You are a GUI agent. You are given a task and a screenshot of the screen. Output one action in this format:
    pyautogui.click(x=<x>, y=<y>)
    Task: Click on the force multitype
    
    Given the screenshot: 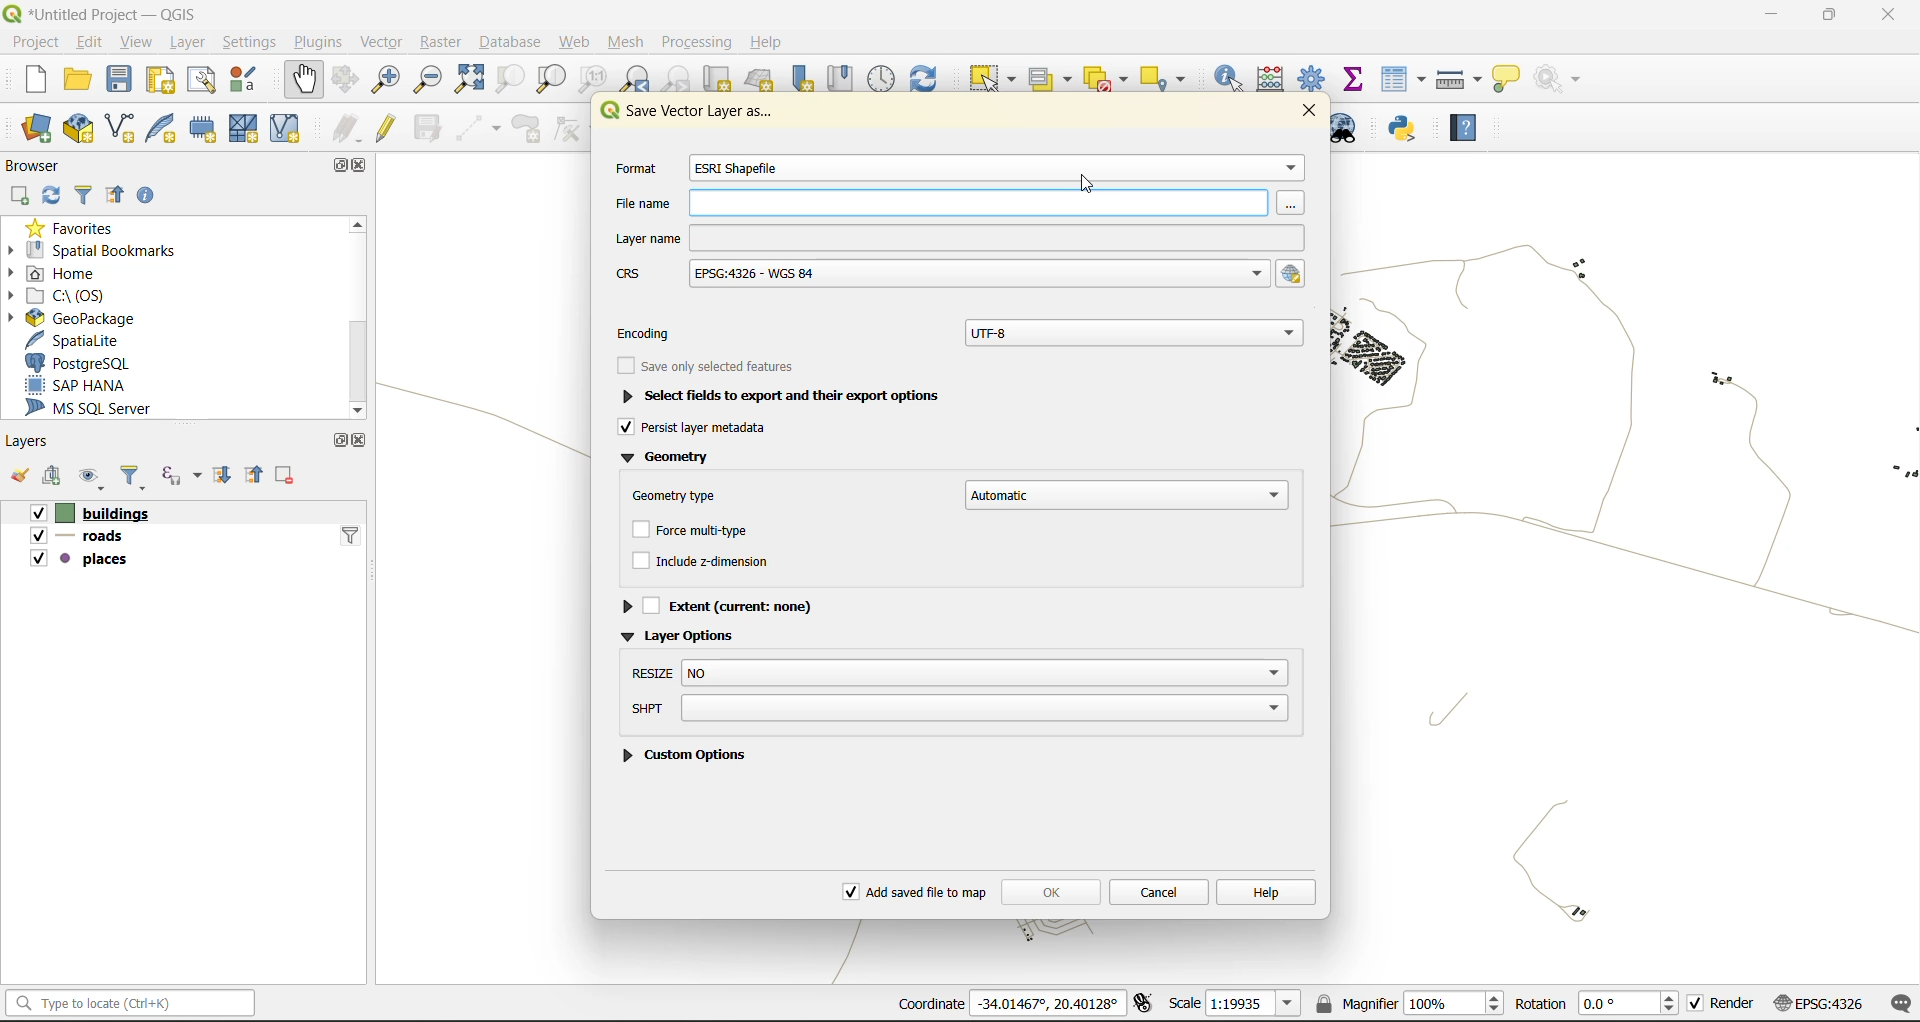 What is the action you would take?
    pyautogui.click(x=694, y=532)
    